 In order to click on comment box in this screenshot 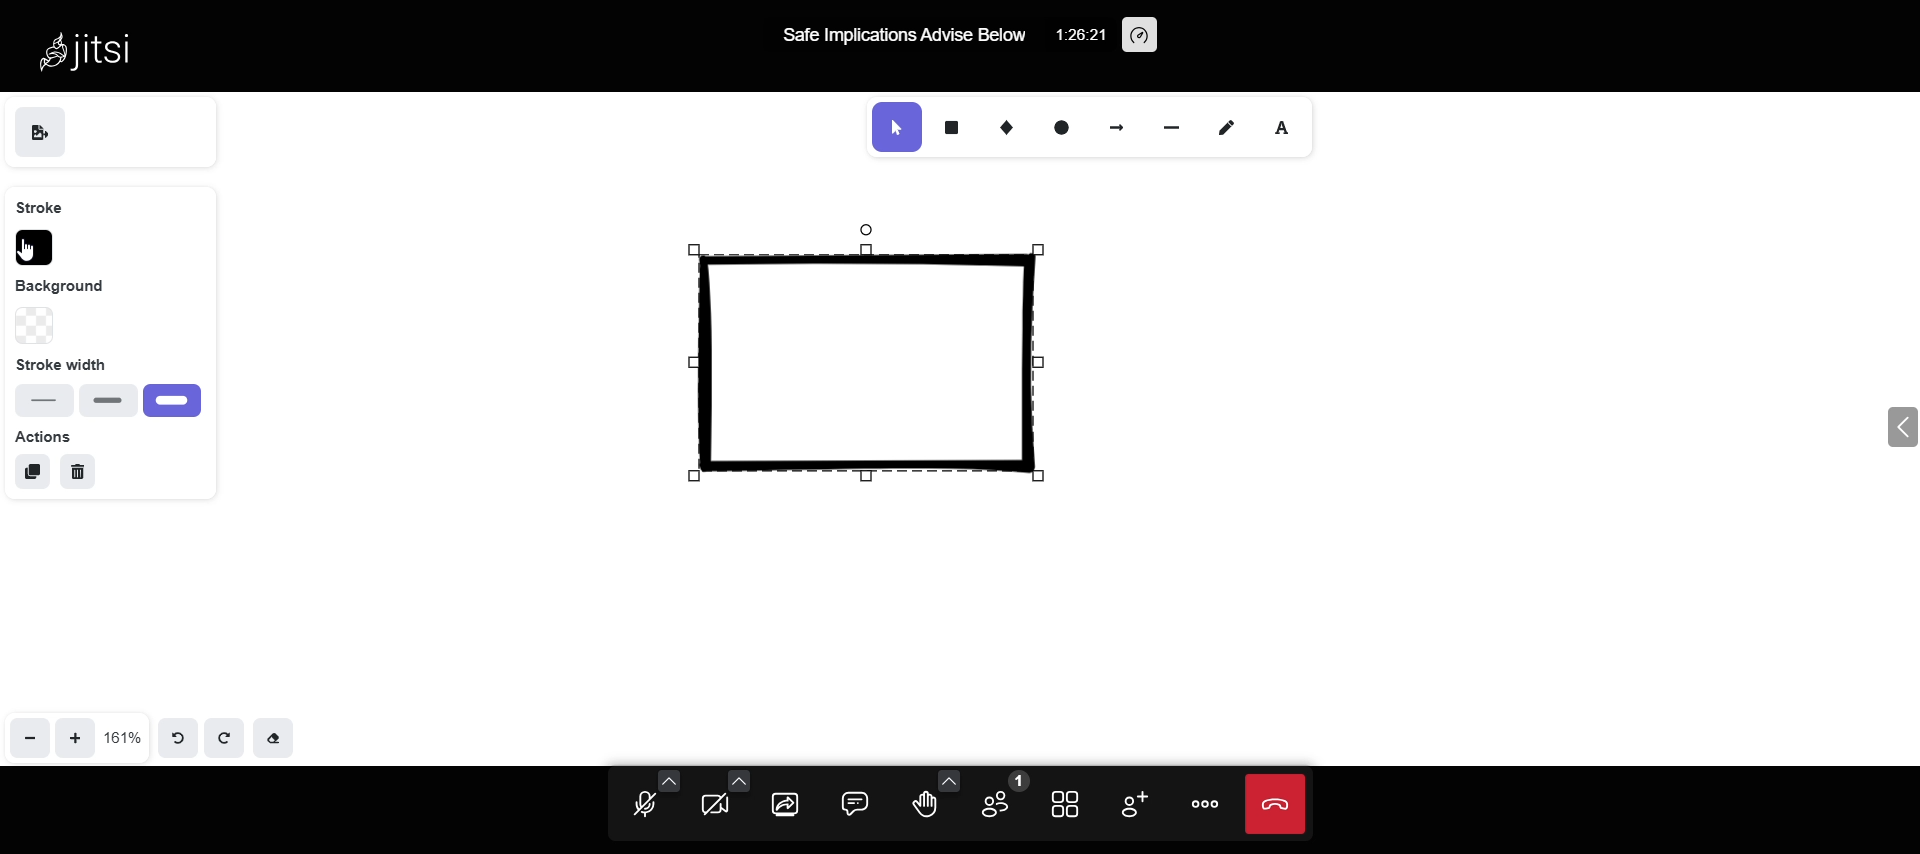, I will do `click(857, 799)`.